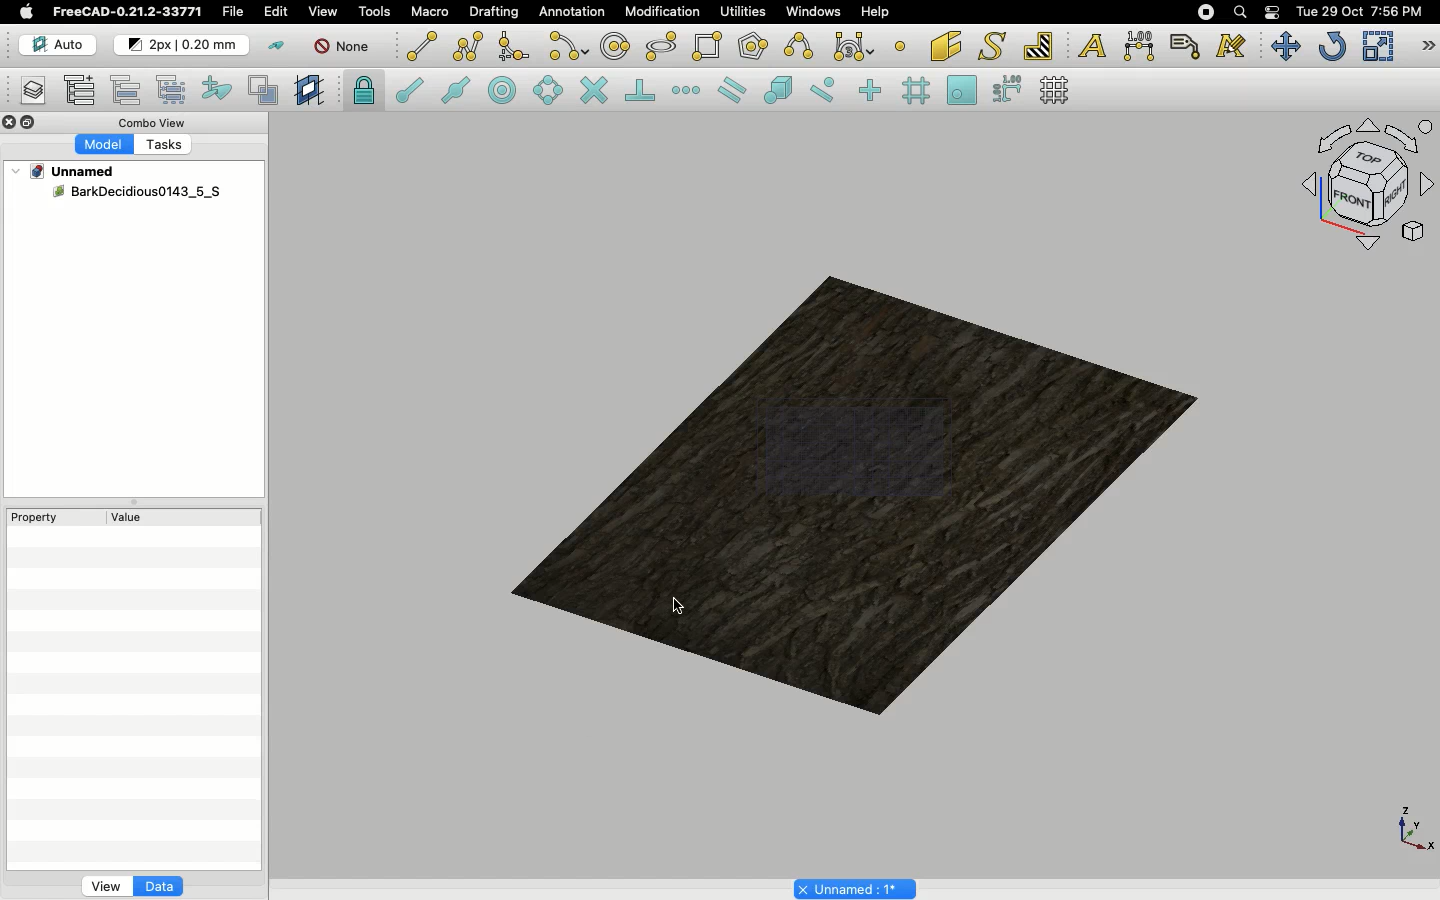 The image size is (1440, 900). I want to click on Add to construction group, so click(218, 87).